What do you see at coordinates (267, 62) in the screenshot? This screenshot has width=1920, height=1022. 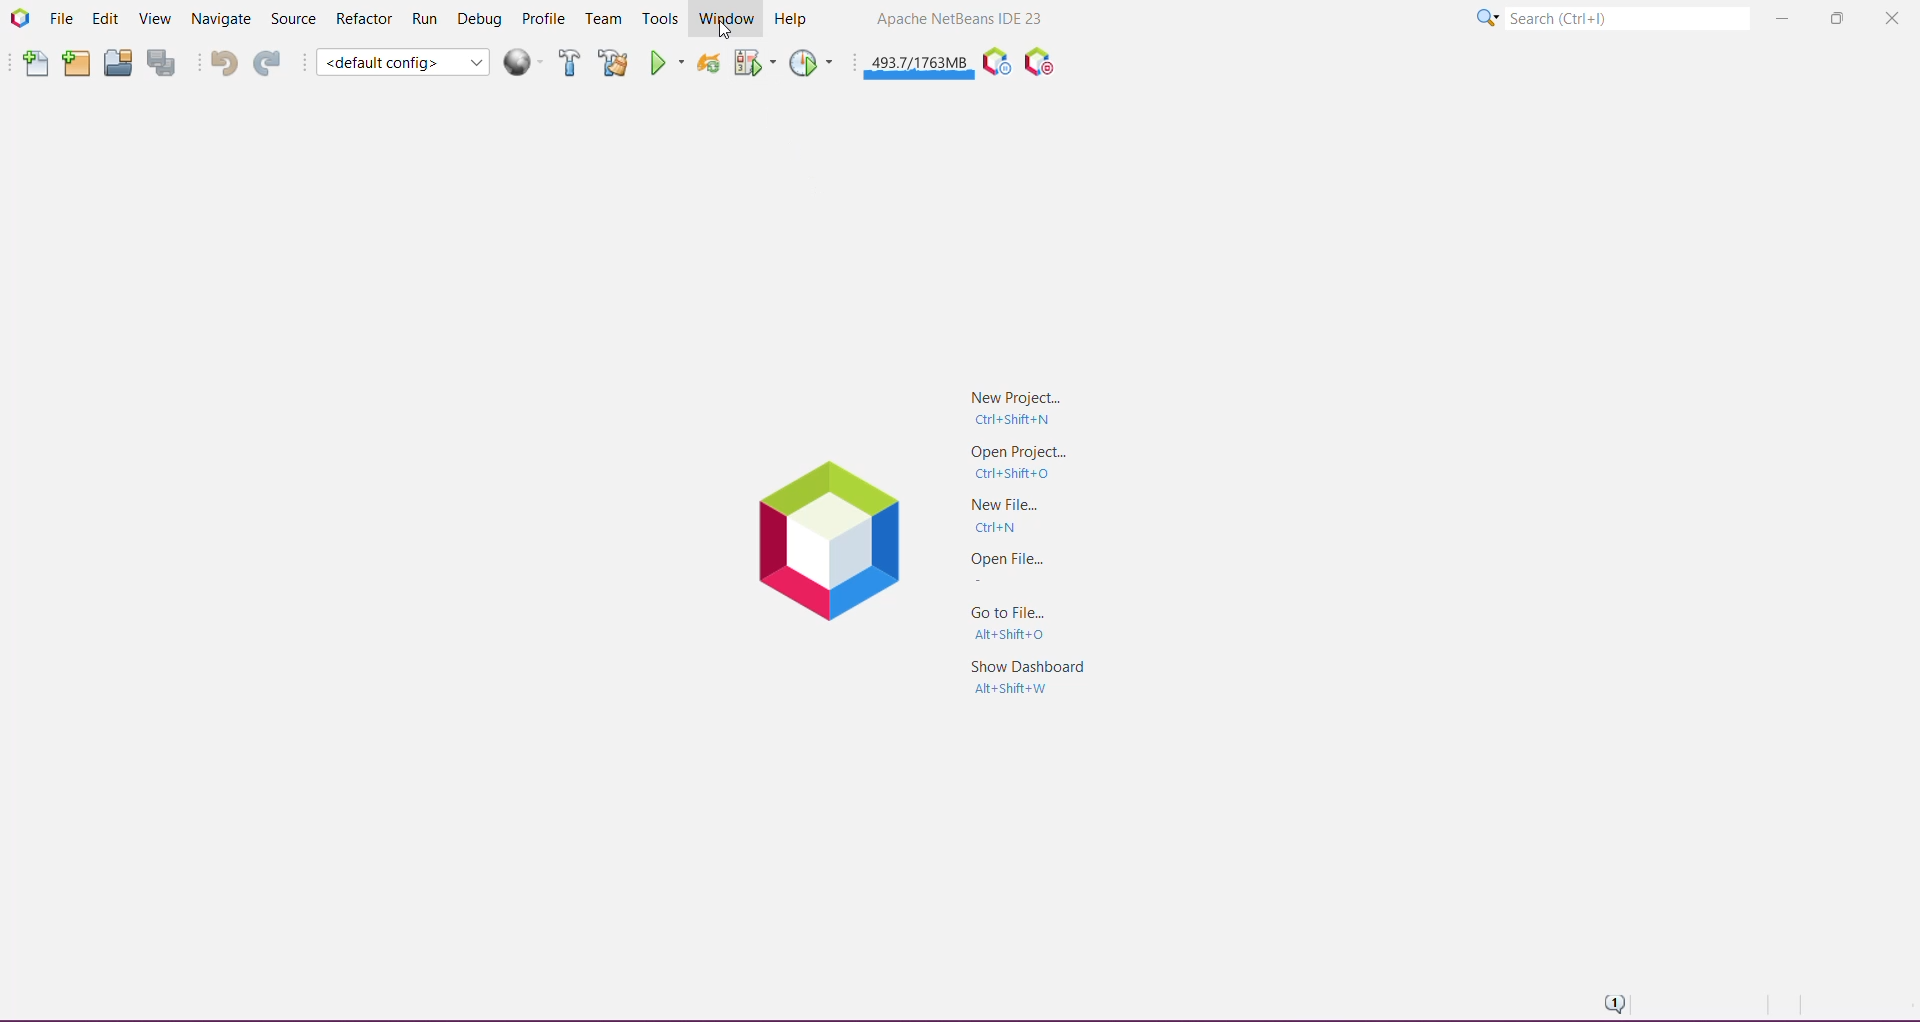 I see `Redo` at bounding box center [267, 62].